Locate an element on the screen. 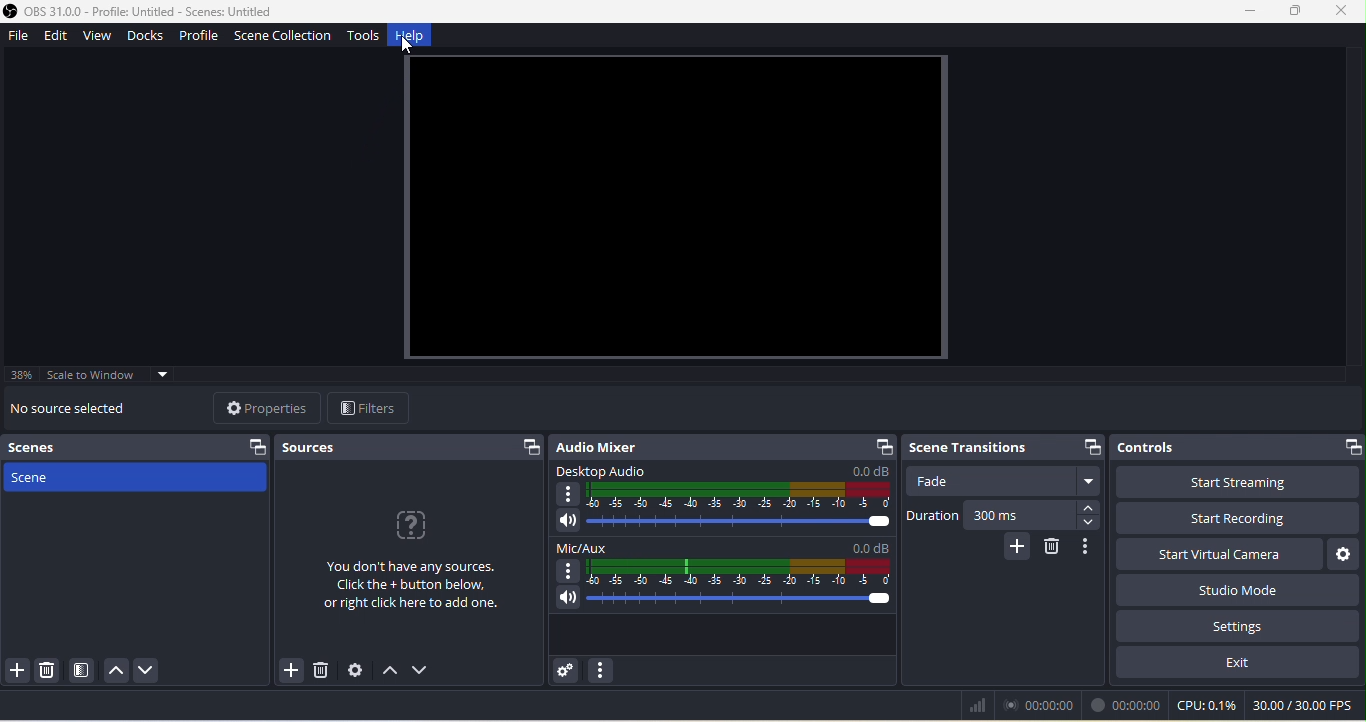 The image size is (1366, 722). audio mixer is located at coordinates (724, 448).